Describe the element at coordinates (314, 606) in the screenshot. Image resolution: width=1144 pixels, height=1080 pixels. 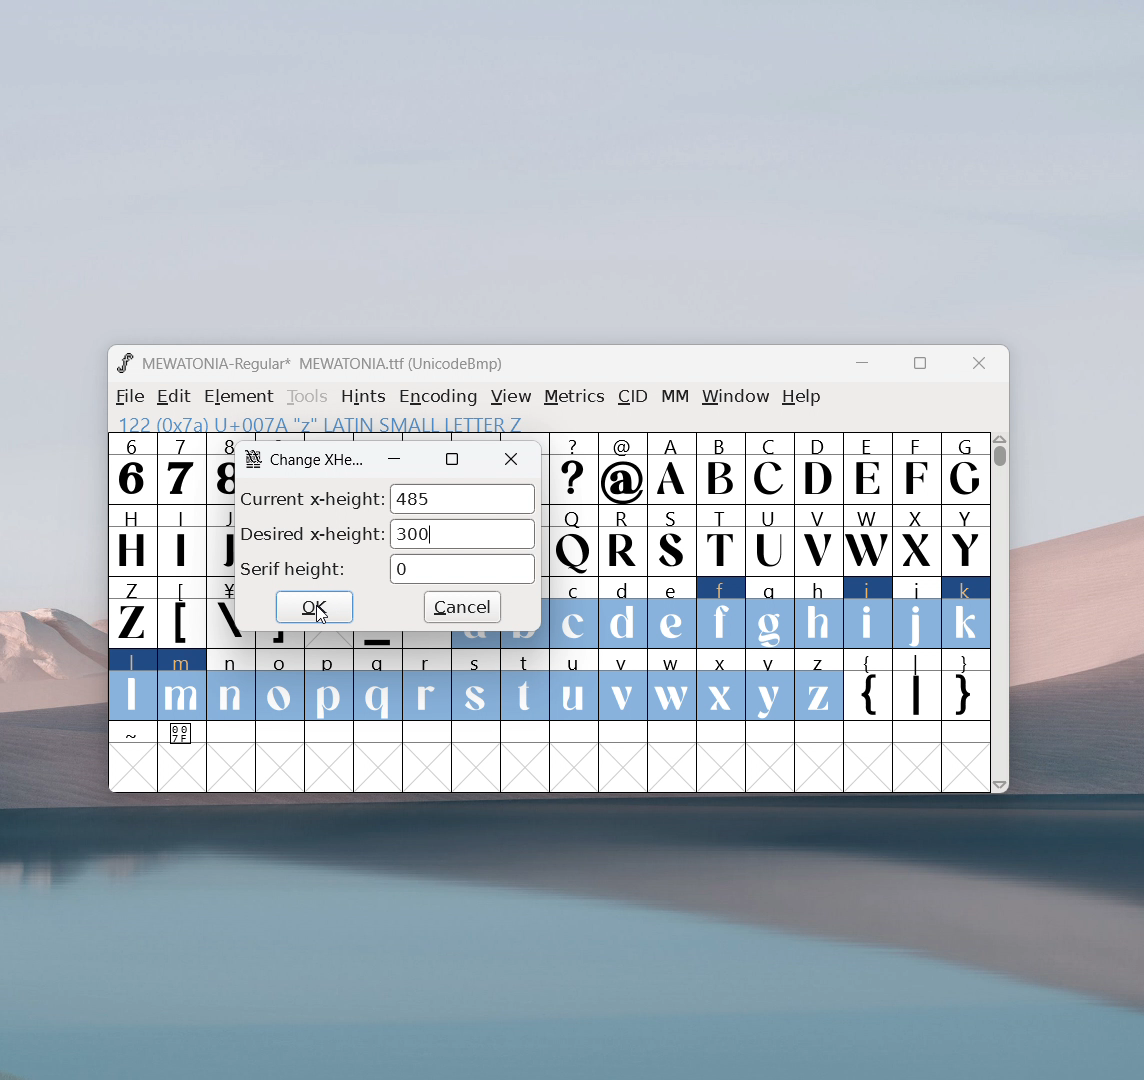
I see `ok` at that location.